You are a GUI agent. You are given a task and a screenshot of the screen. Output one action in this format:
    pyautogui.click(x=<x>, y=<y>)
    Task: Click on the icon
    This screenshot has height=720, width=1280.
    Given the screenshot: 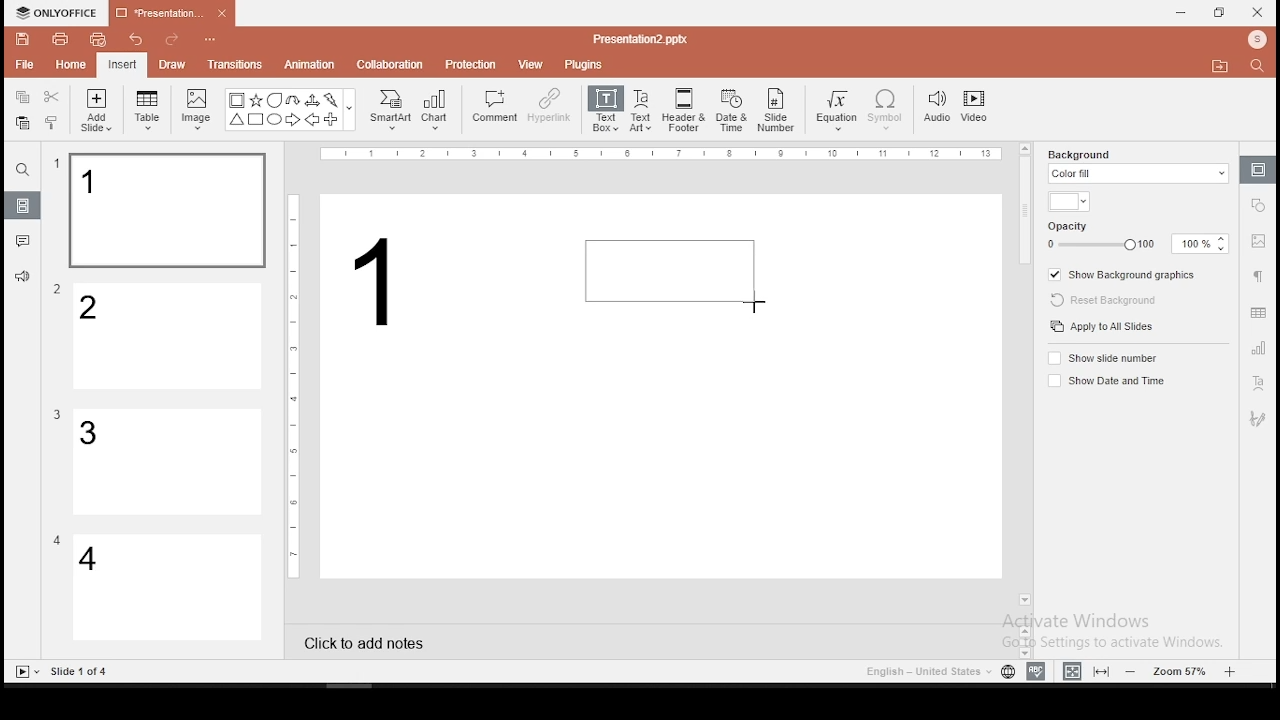 What is the action you would take?
    pyautogui.click(x=60, y=13)
    